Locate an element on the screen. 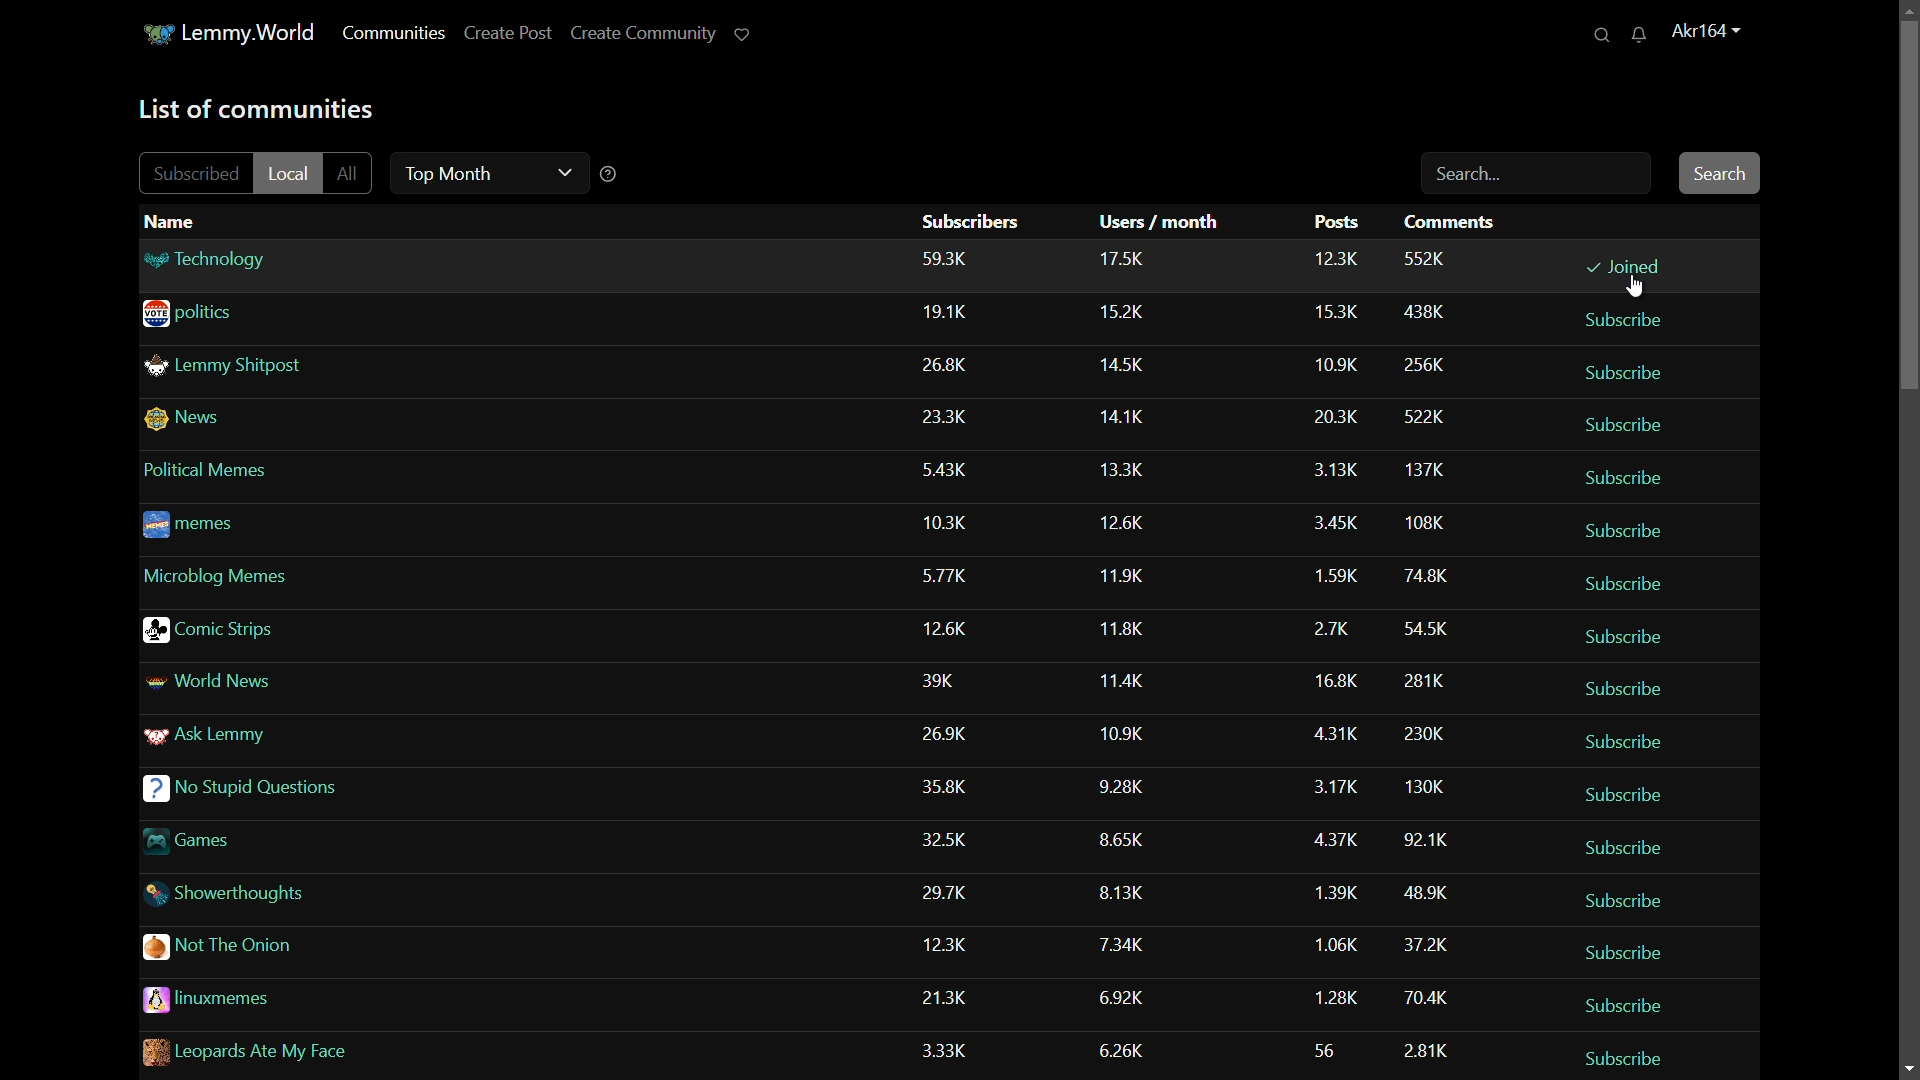 This screenshot has height=1080, width=1920.  is located at coordinates (1131, 468).